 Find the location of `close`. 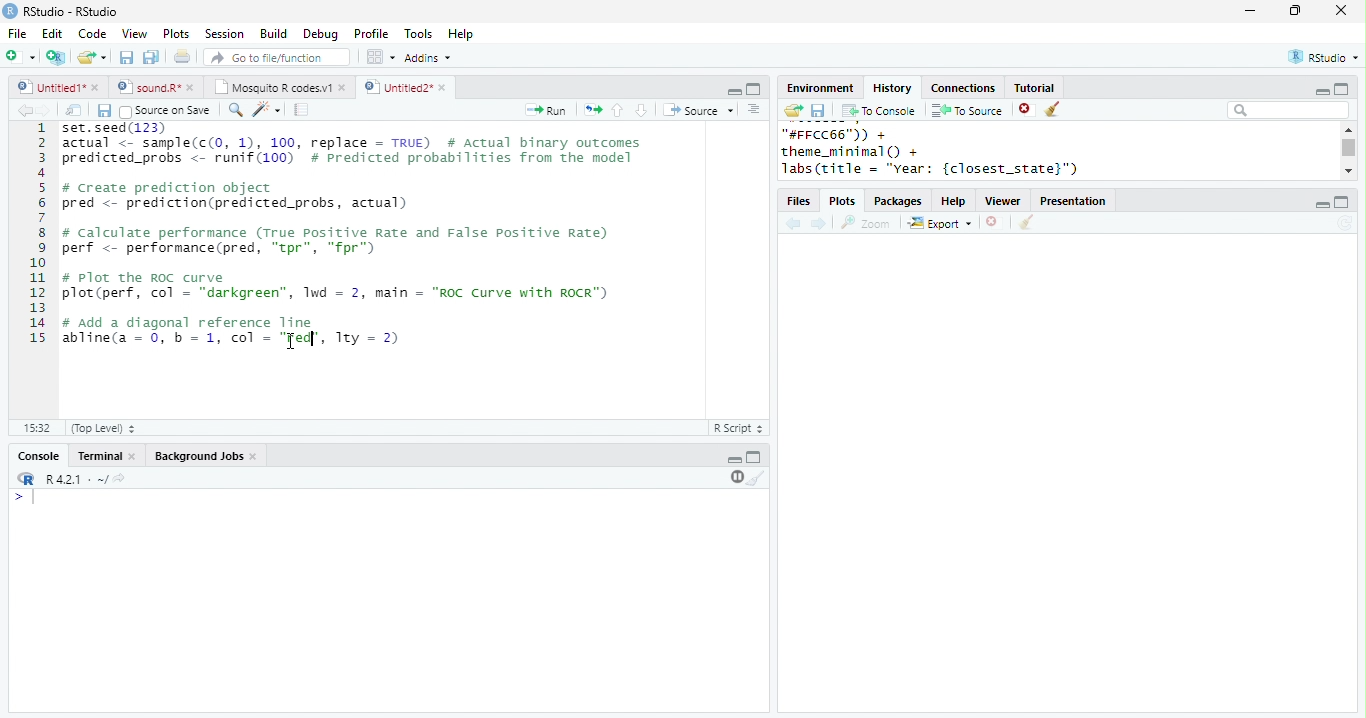

close is located at coordinates (344, 87).